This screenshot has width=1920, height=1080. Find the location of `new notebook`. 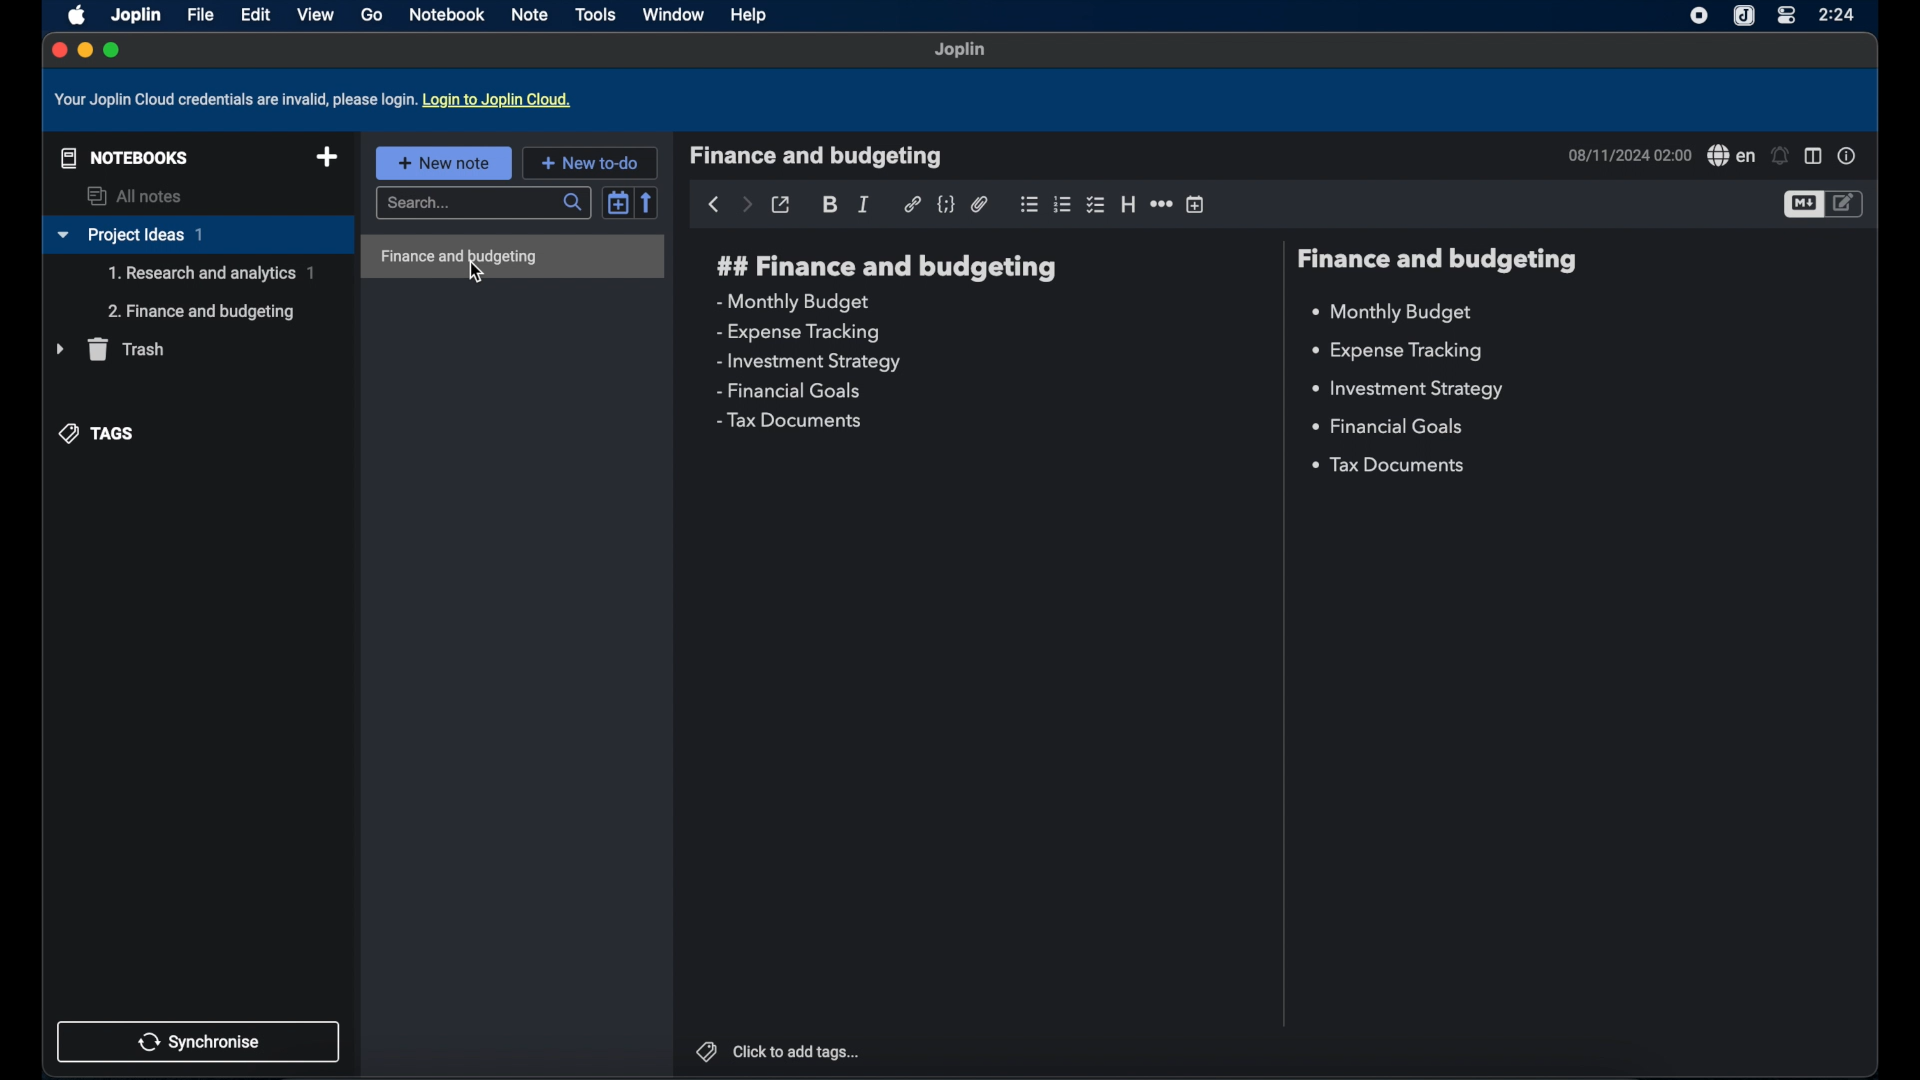

new notebook is located at coordinates (327, 158).